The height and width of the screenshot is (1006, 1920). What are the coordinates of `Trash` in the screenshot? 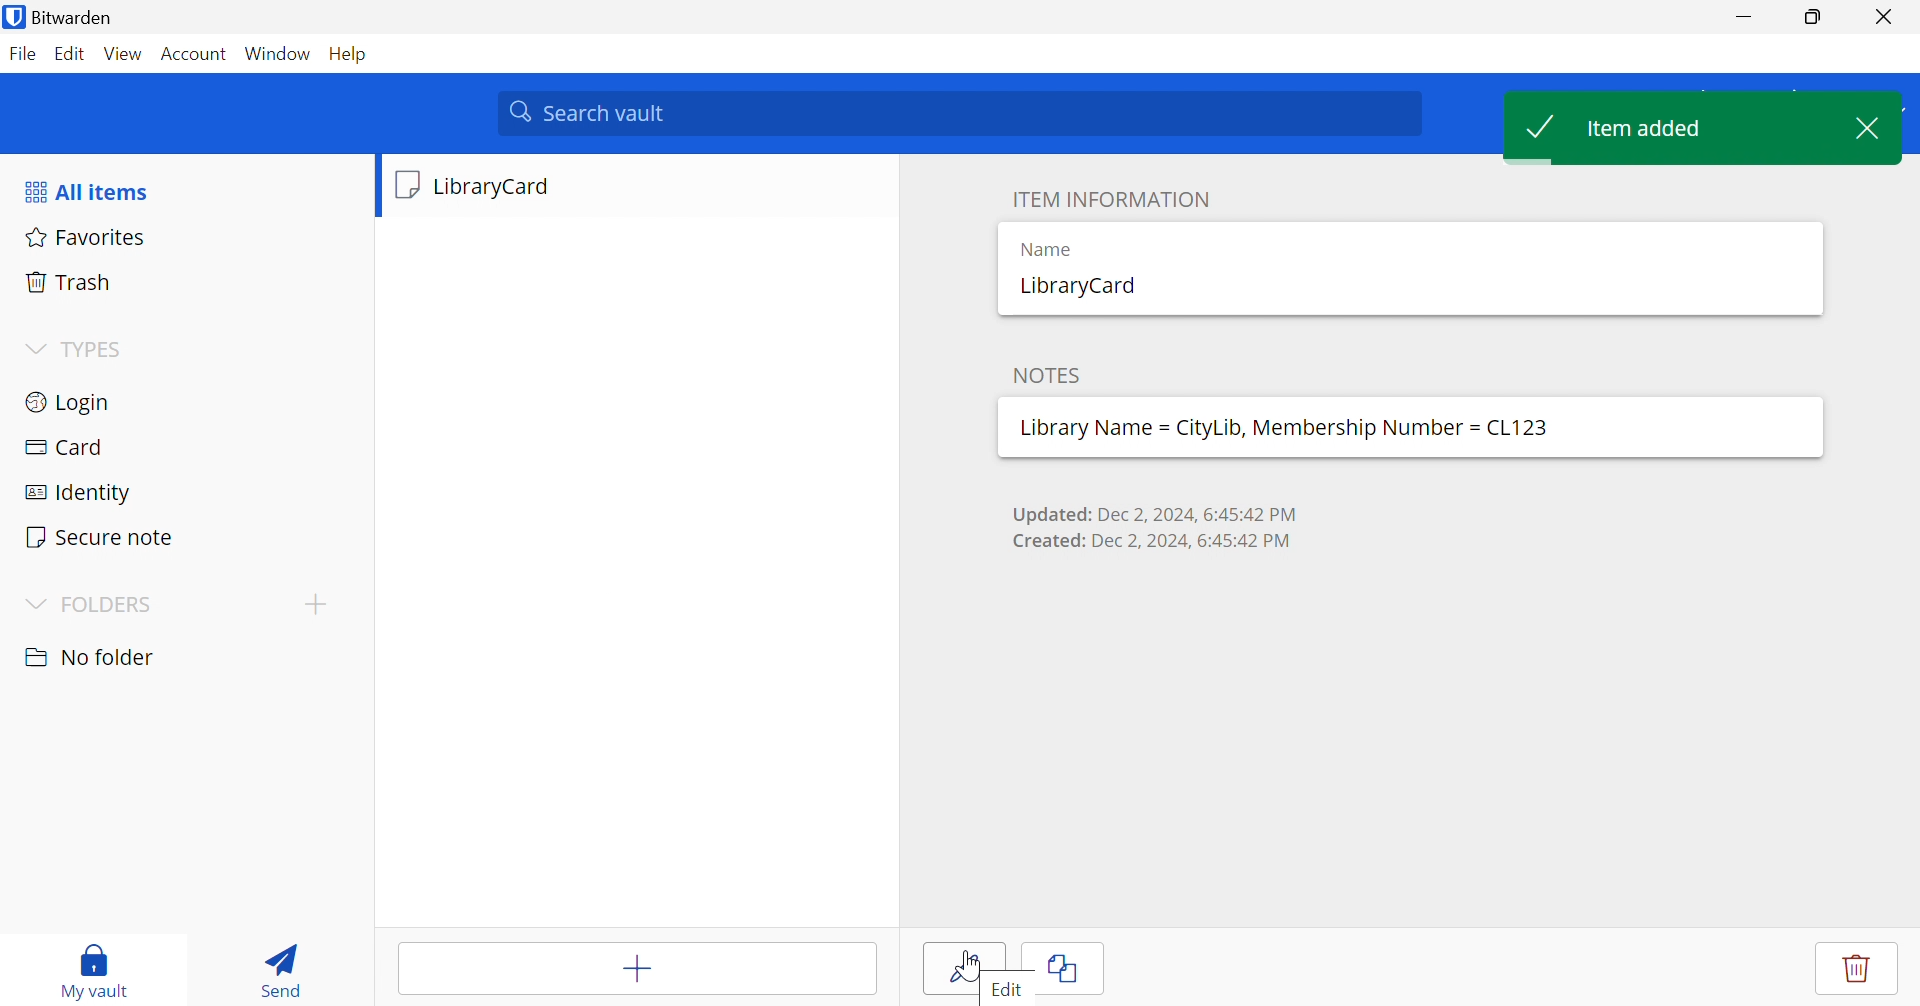 It's located at (187, 281).